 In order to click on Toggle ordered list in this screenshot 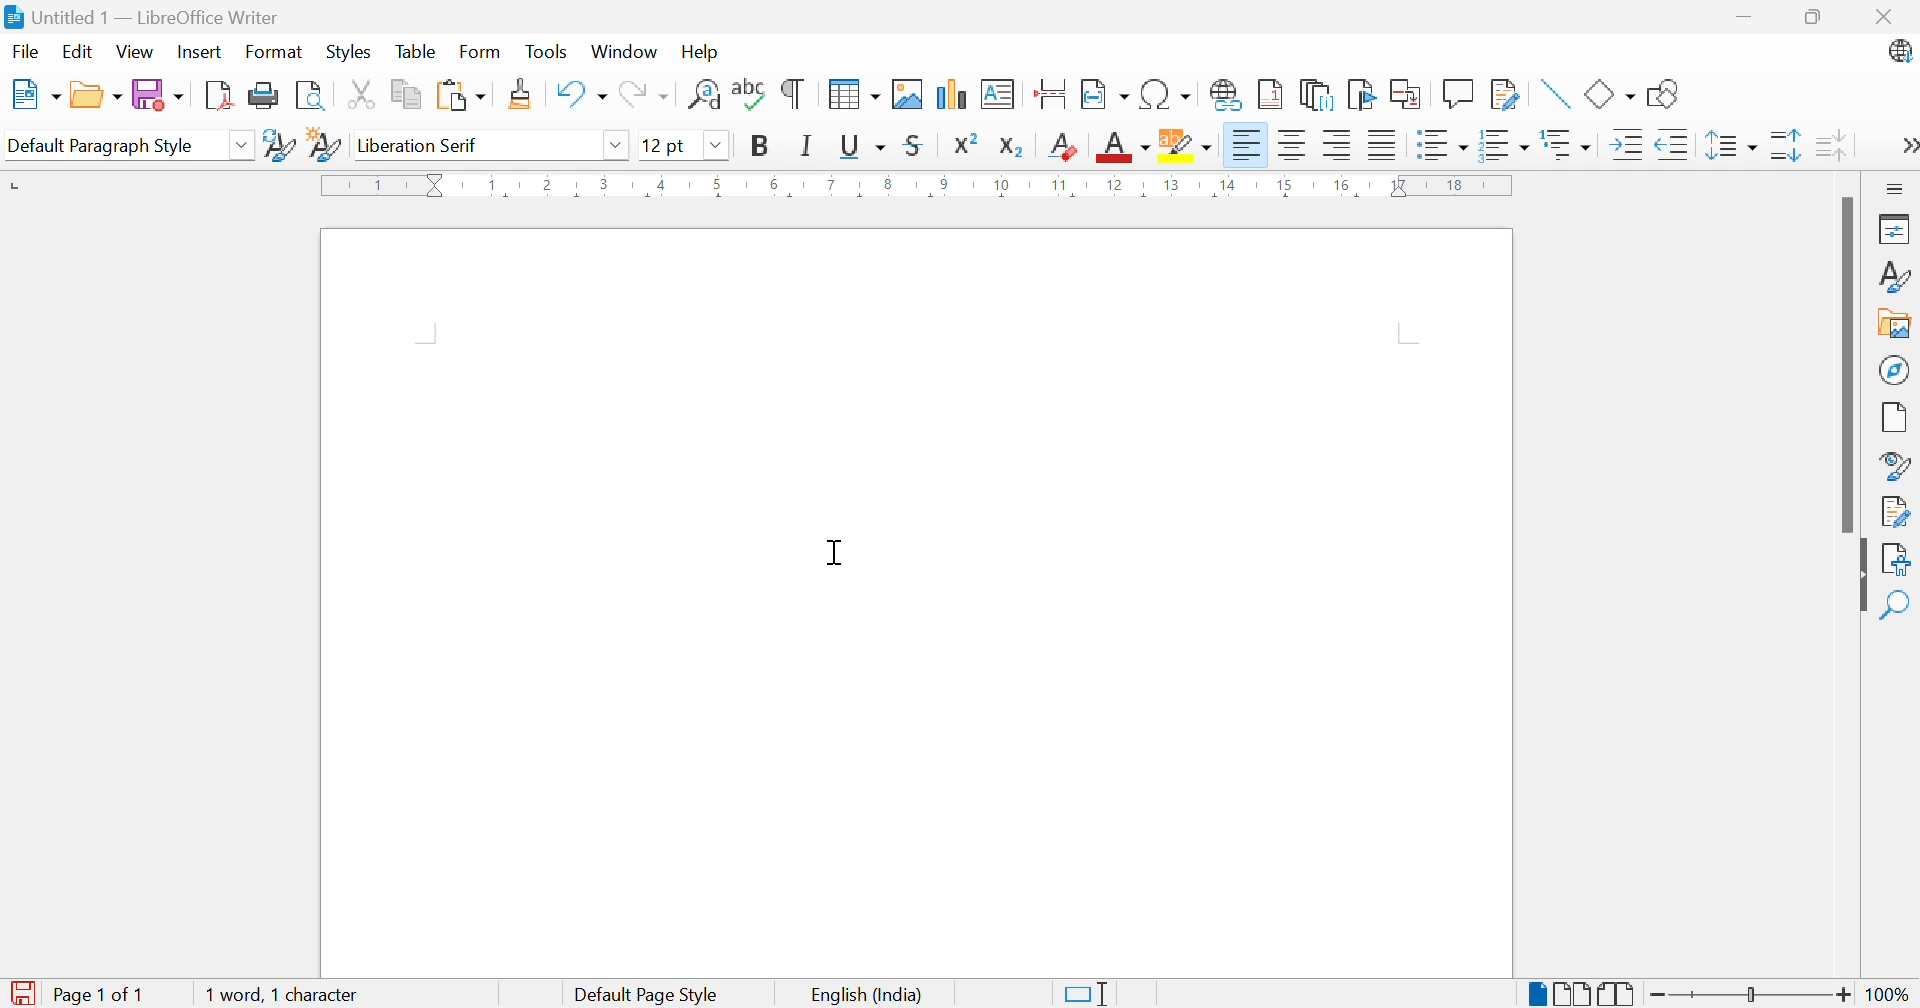, I will do `click(1505, 146)`.